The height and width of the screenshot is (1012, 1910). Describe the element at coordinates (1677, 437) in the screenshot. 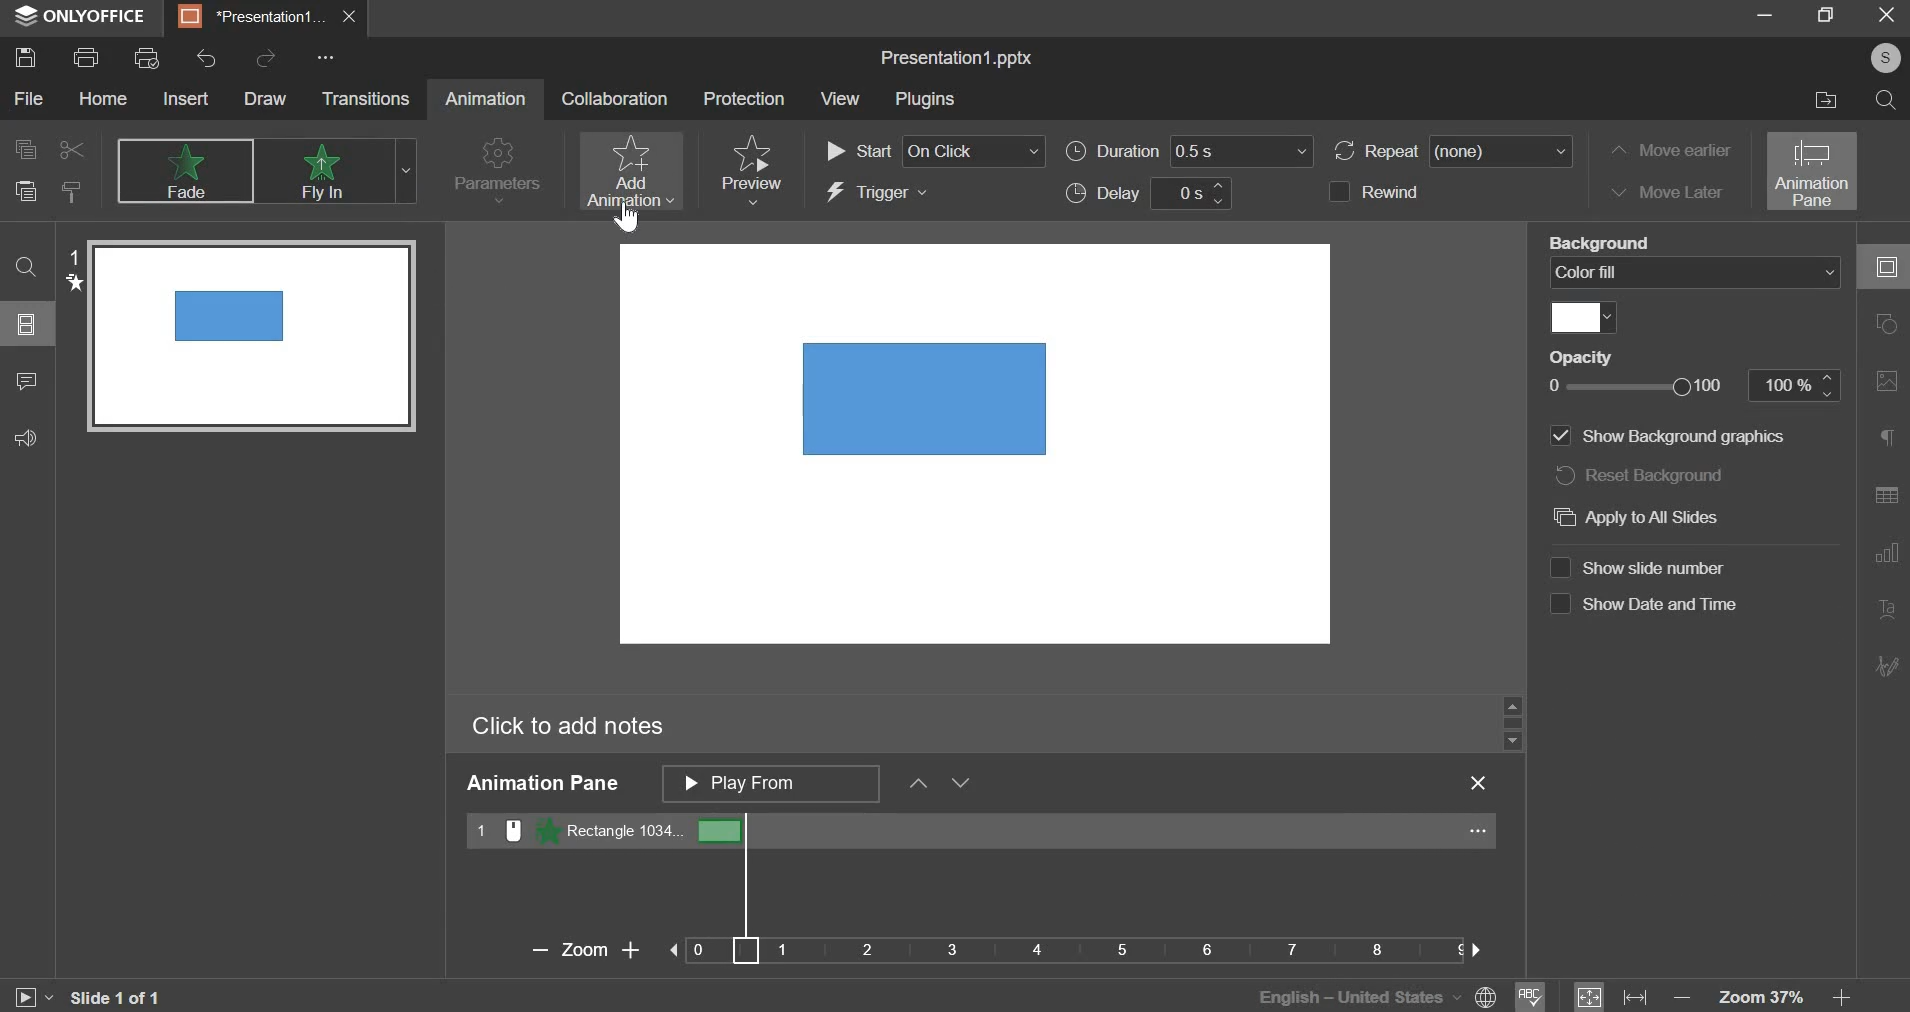

I see `Line` at that location.